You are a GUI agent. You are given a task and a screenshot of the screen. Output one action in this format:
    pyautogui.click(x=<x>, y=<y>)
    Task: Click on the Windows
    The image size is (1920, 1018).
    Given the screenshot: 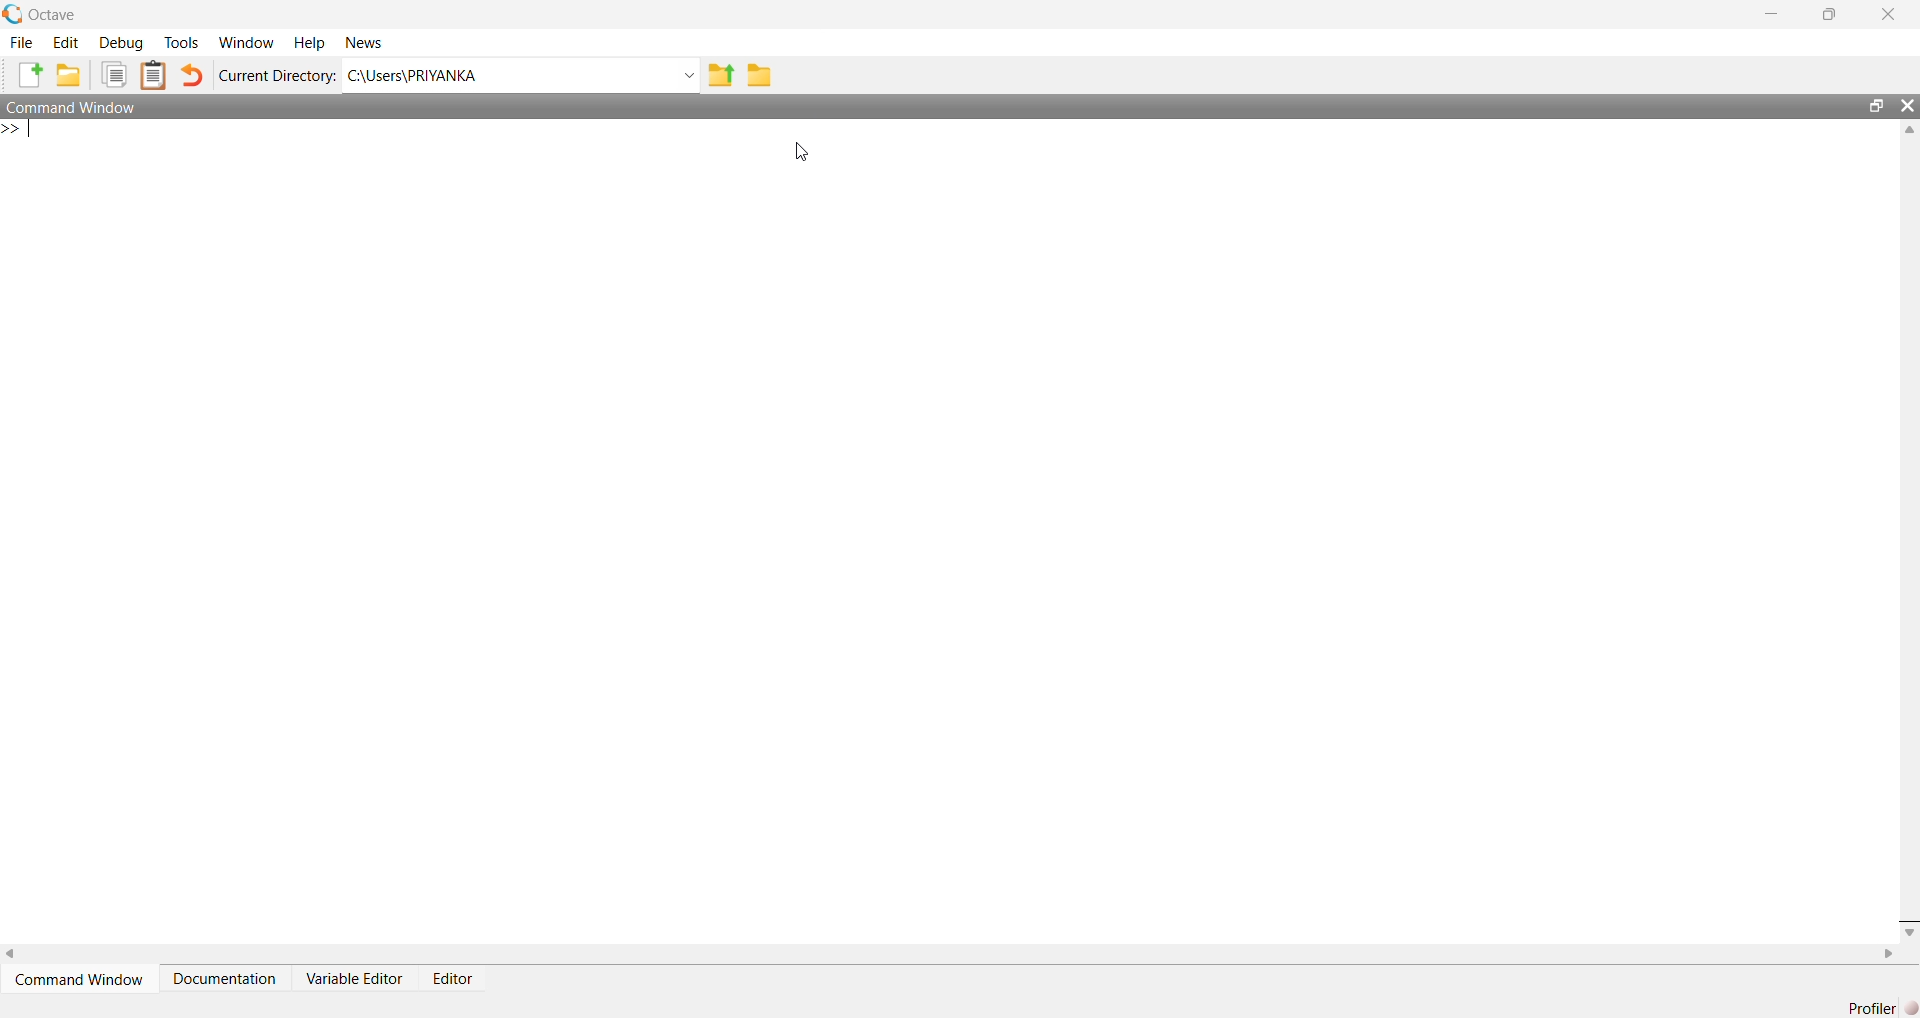 What is the action you would take?
    pyautogui.click(x=250, y=44)
    